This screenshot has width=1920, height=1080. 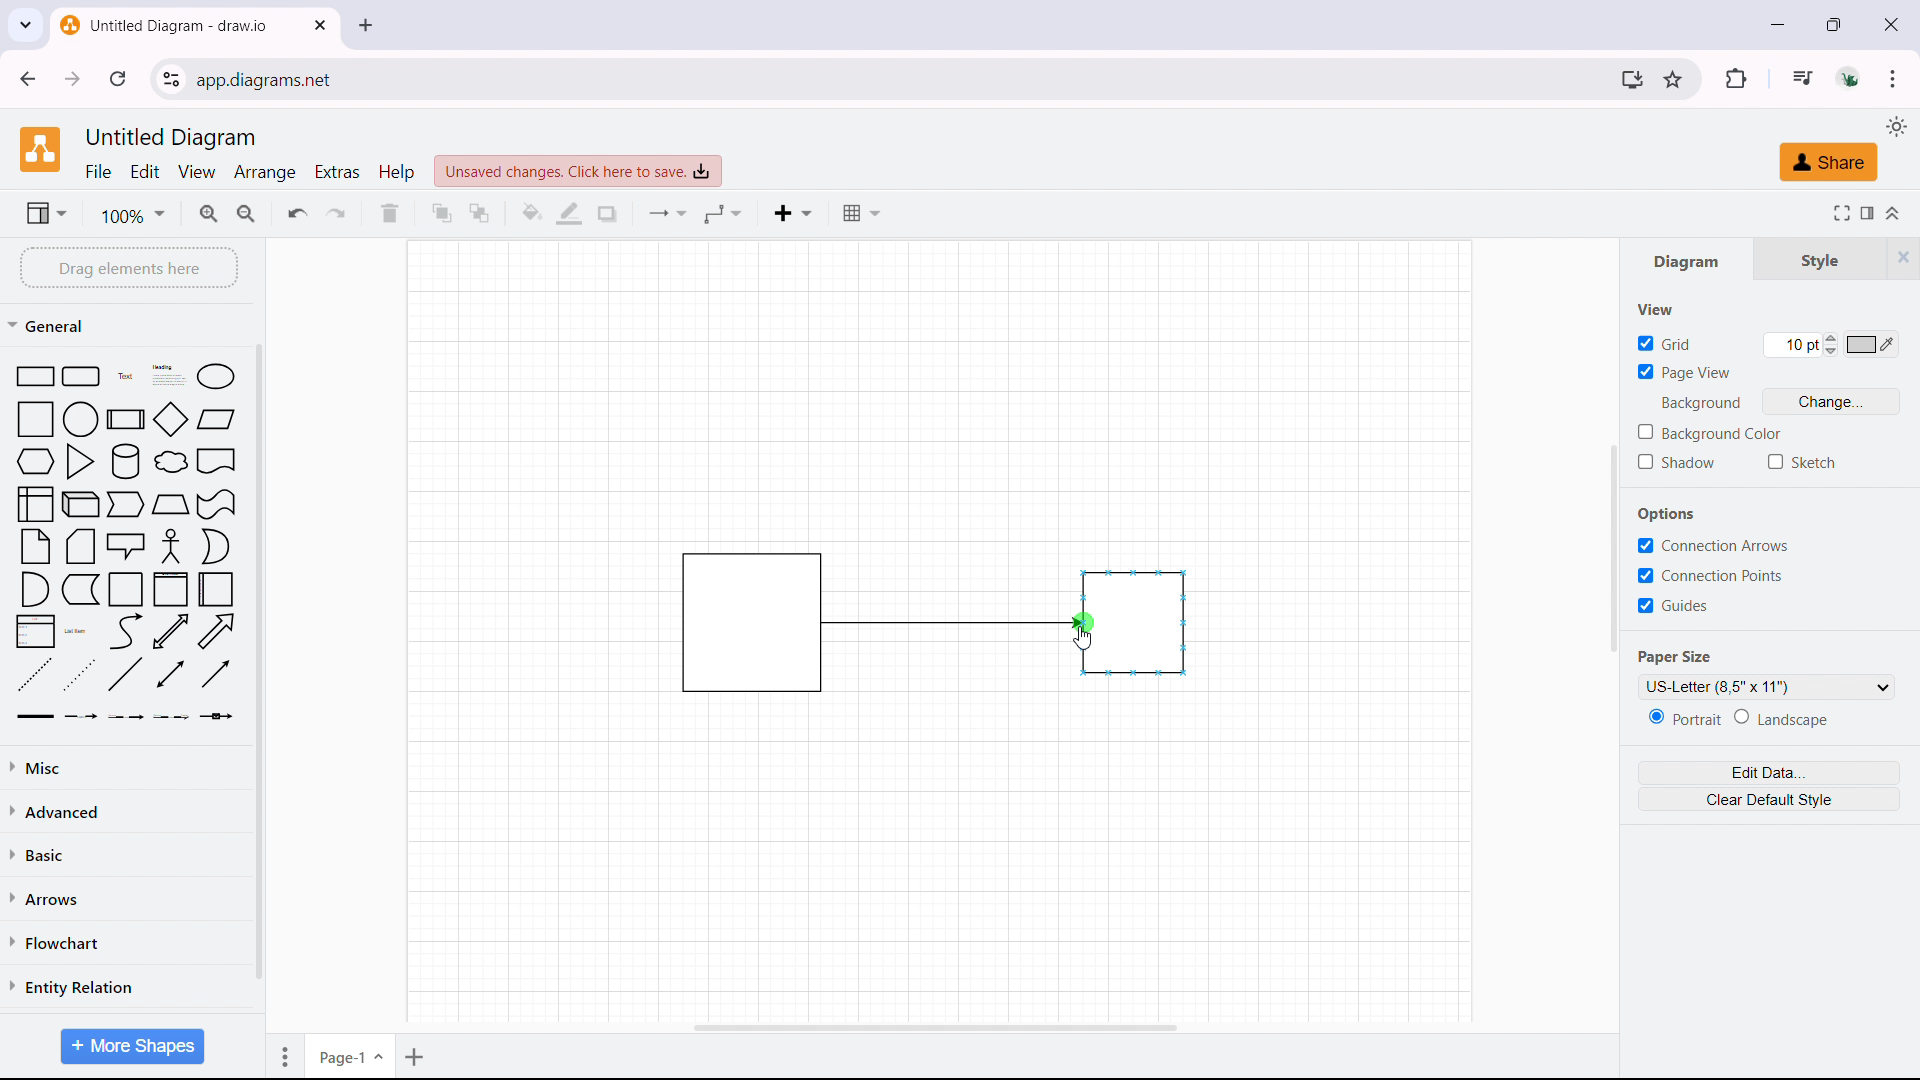 What do you see at coordinates (132, 215) in the screenshot?
I see `zoom level` at bounding box center [132, 215].